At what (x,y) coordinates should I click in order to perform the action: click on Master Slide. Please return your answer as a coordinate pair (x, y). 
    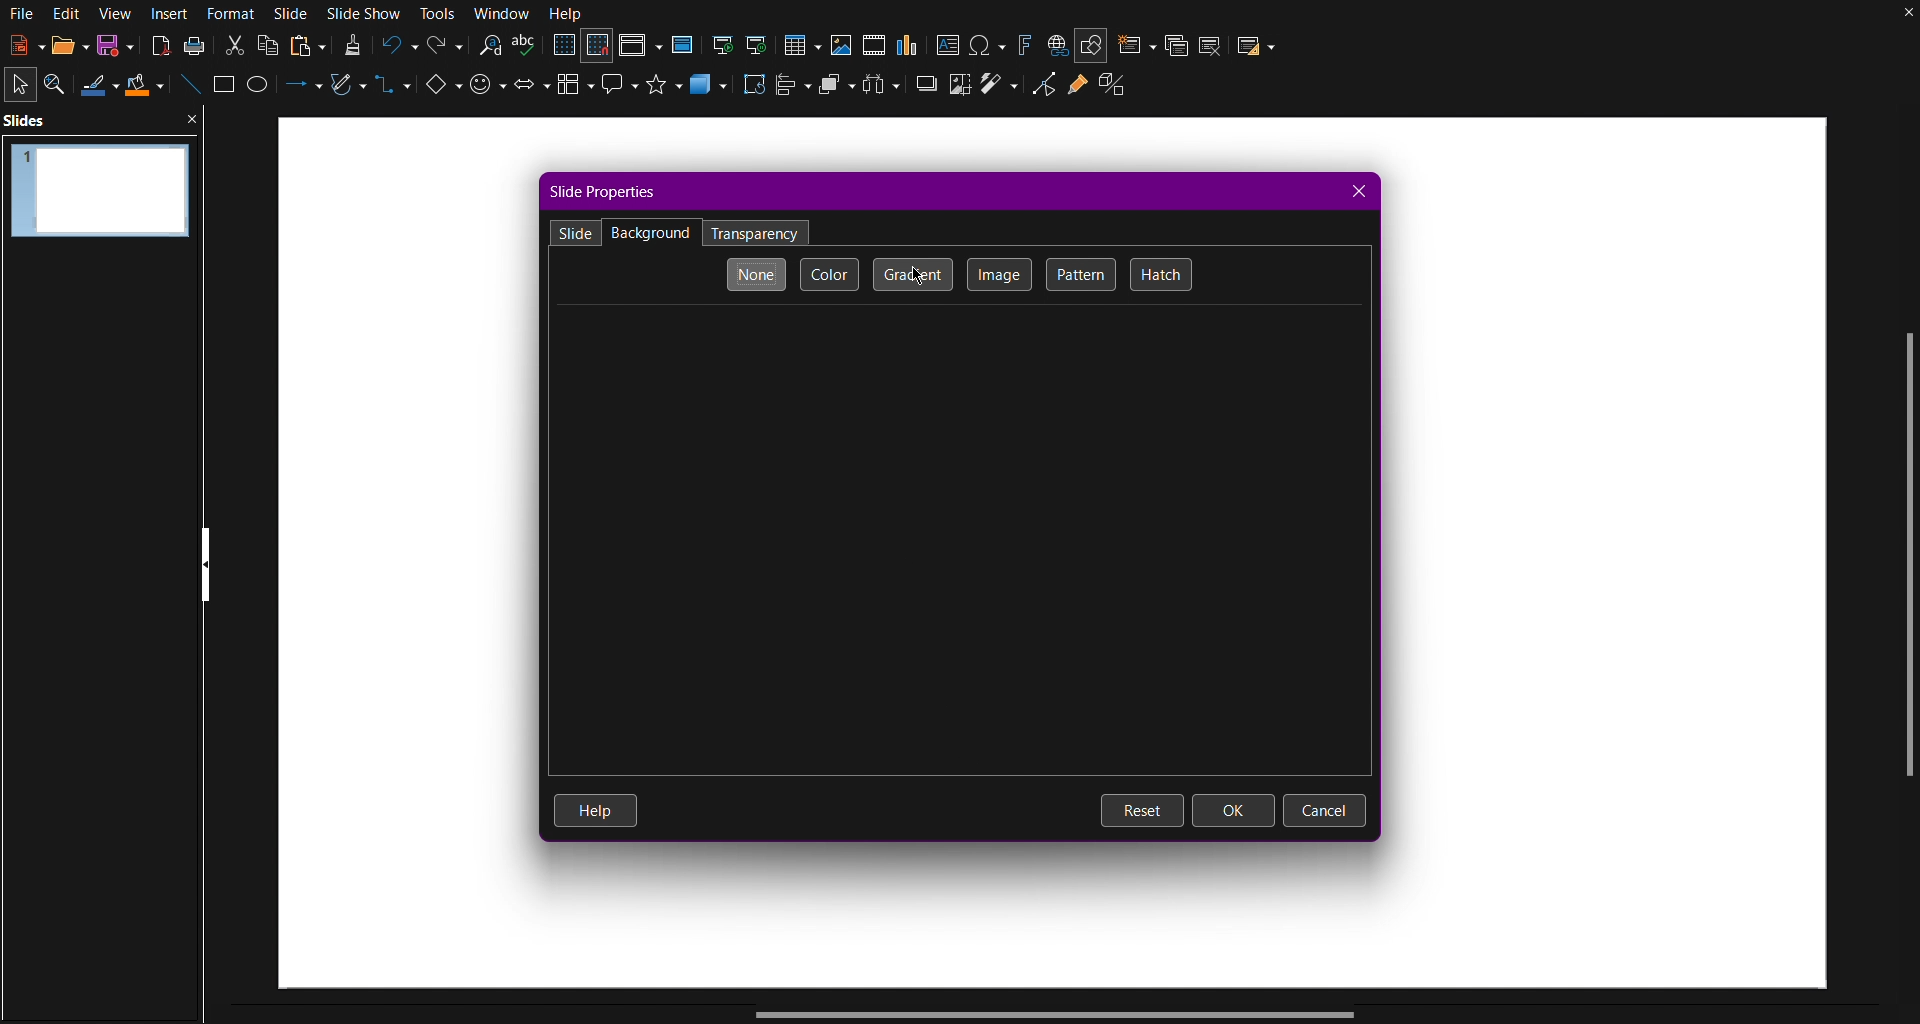
    Looking at the image, I should click on (684, 44).